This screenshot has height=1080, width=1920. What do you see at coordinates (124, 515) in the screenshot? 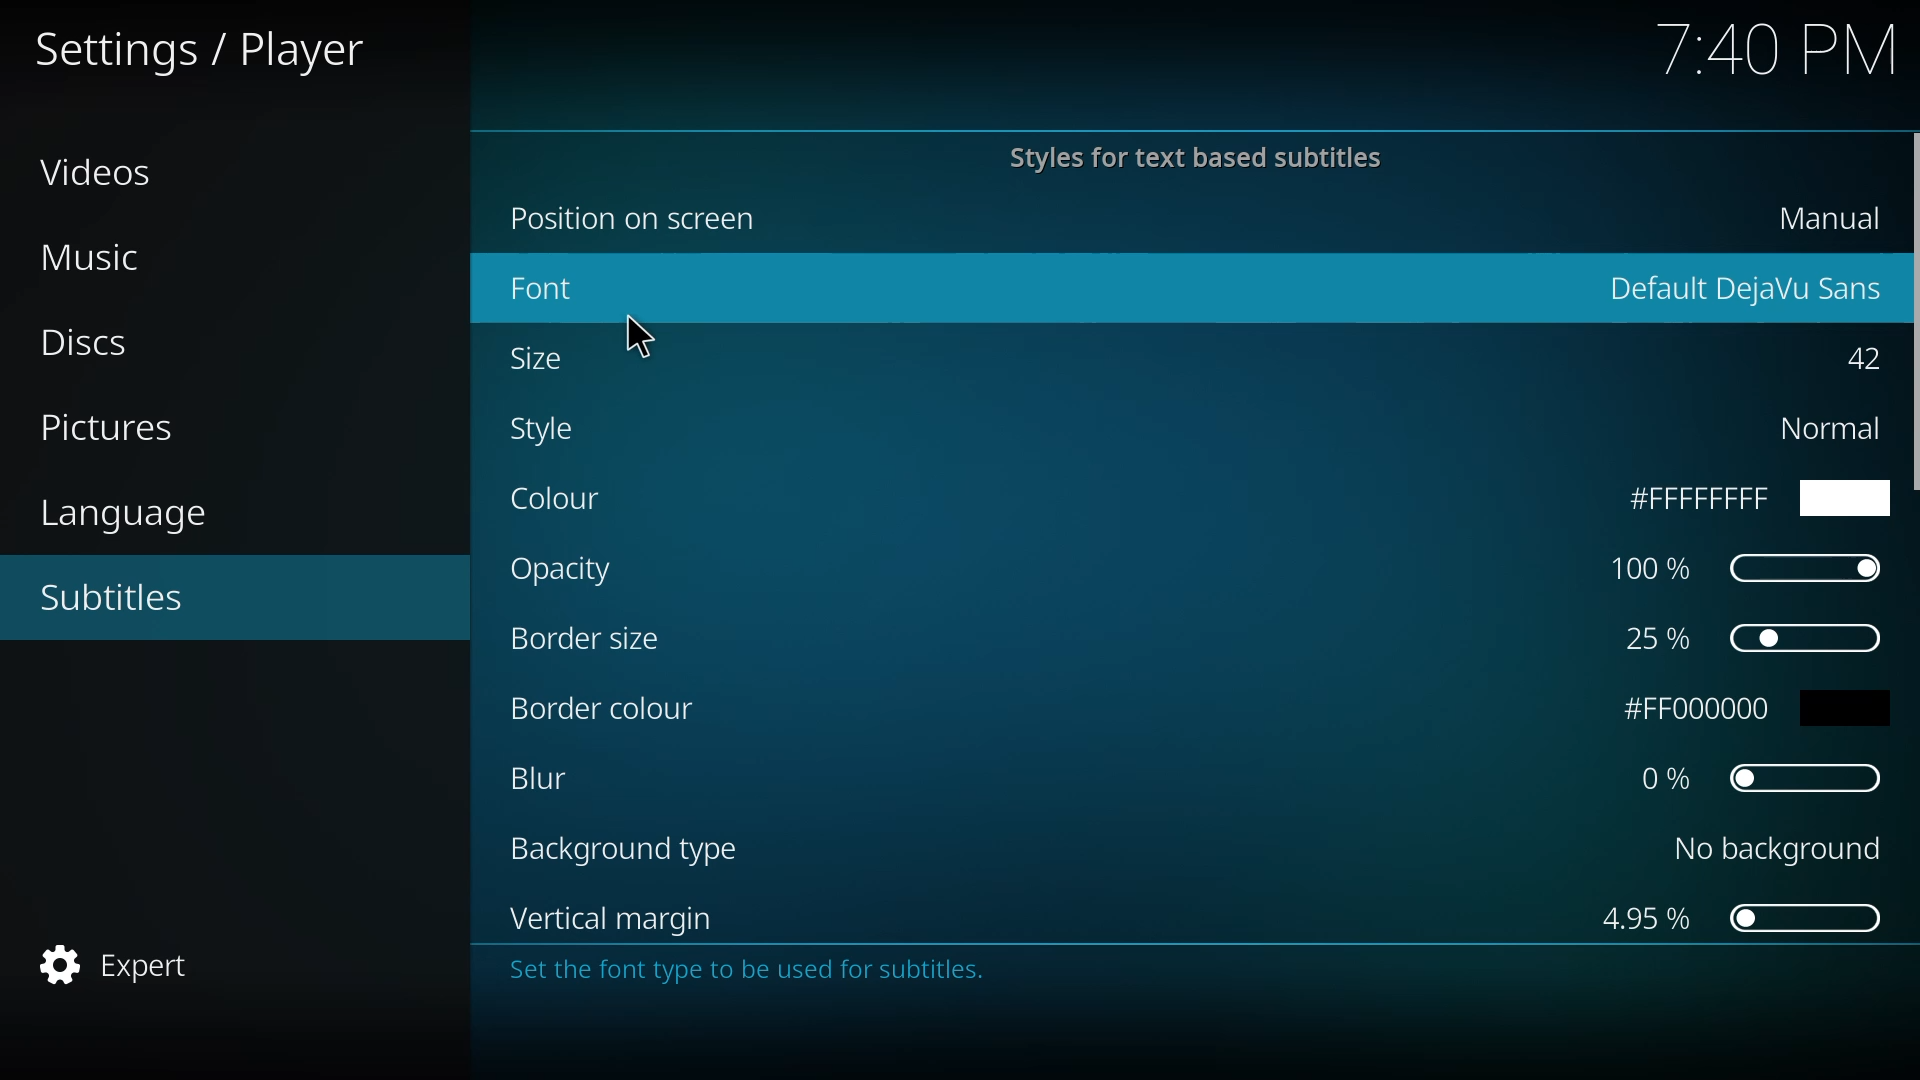
I see `language` at bounding box center [124, 515].